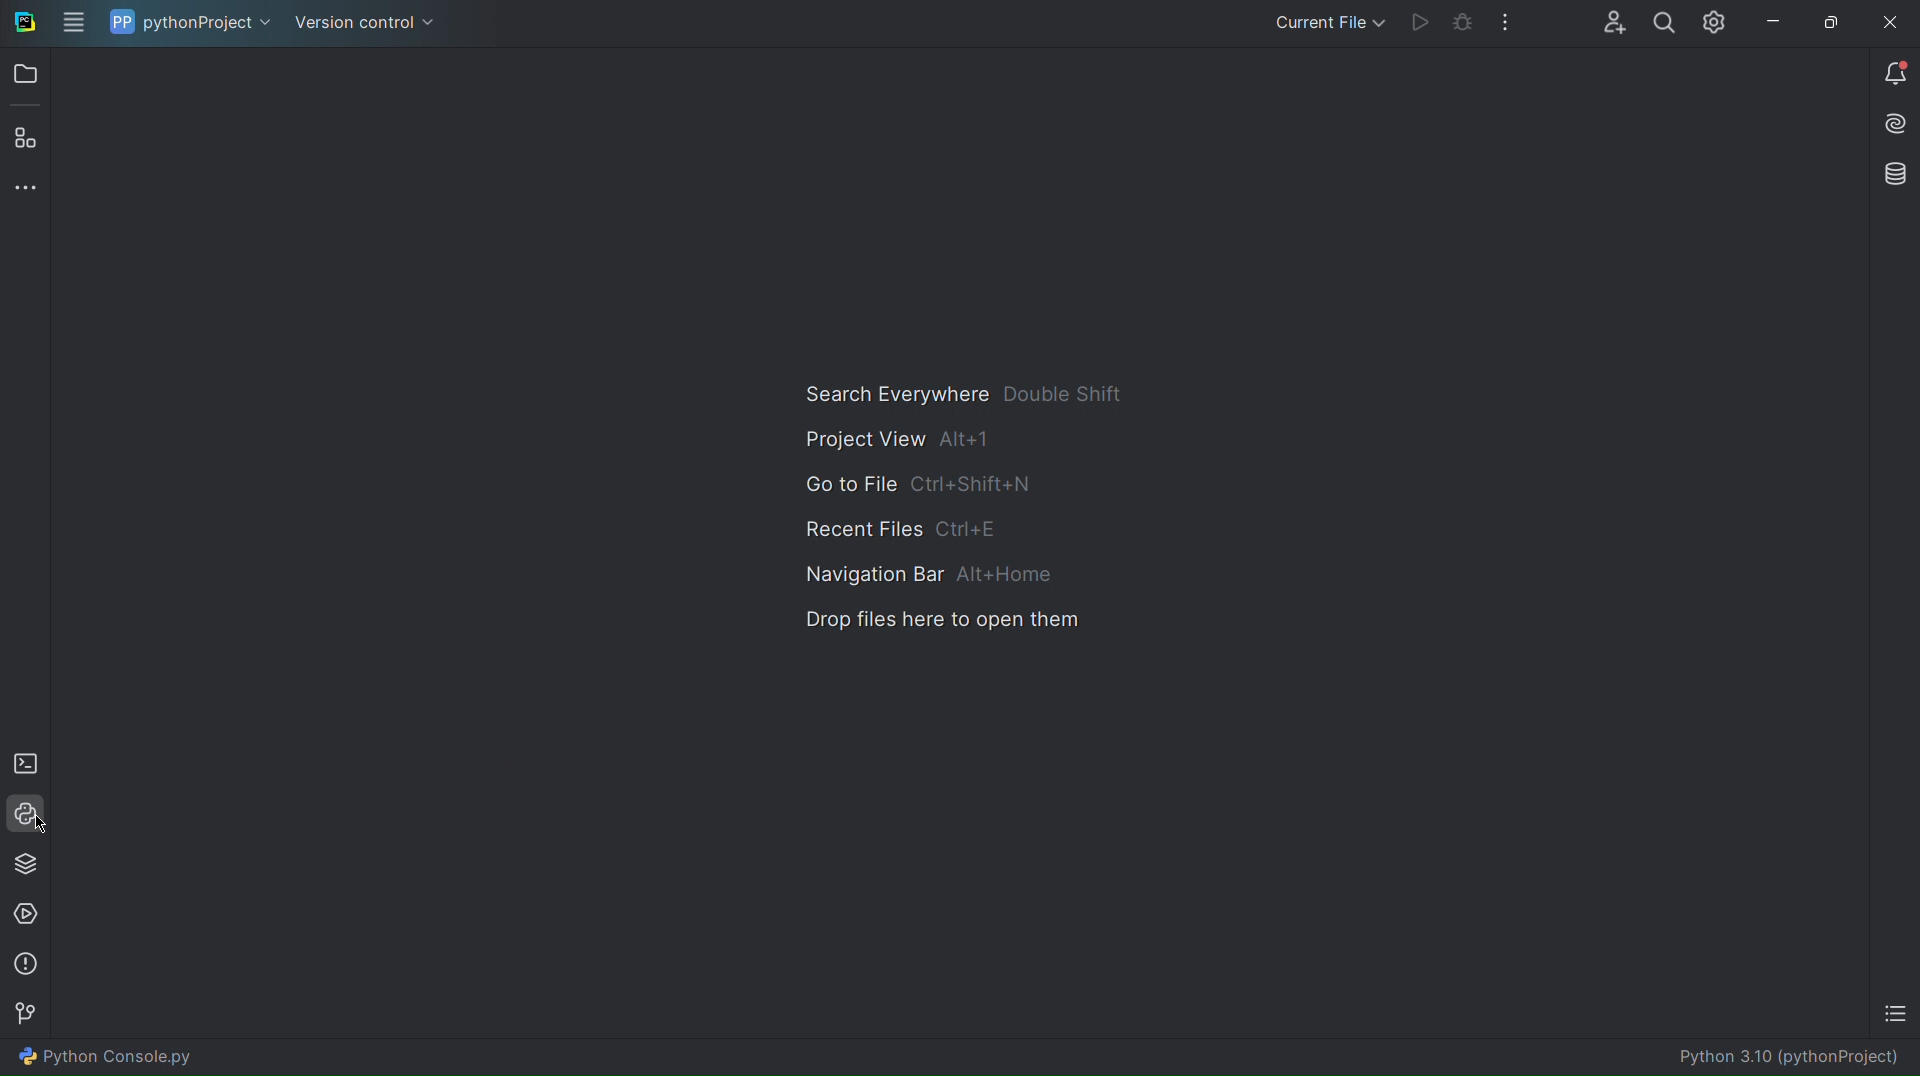  I want to click on Python Console.py, so click(106, 1056).